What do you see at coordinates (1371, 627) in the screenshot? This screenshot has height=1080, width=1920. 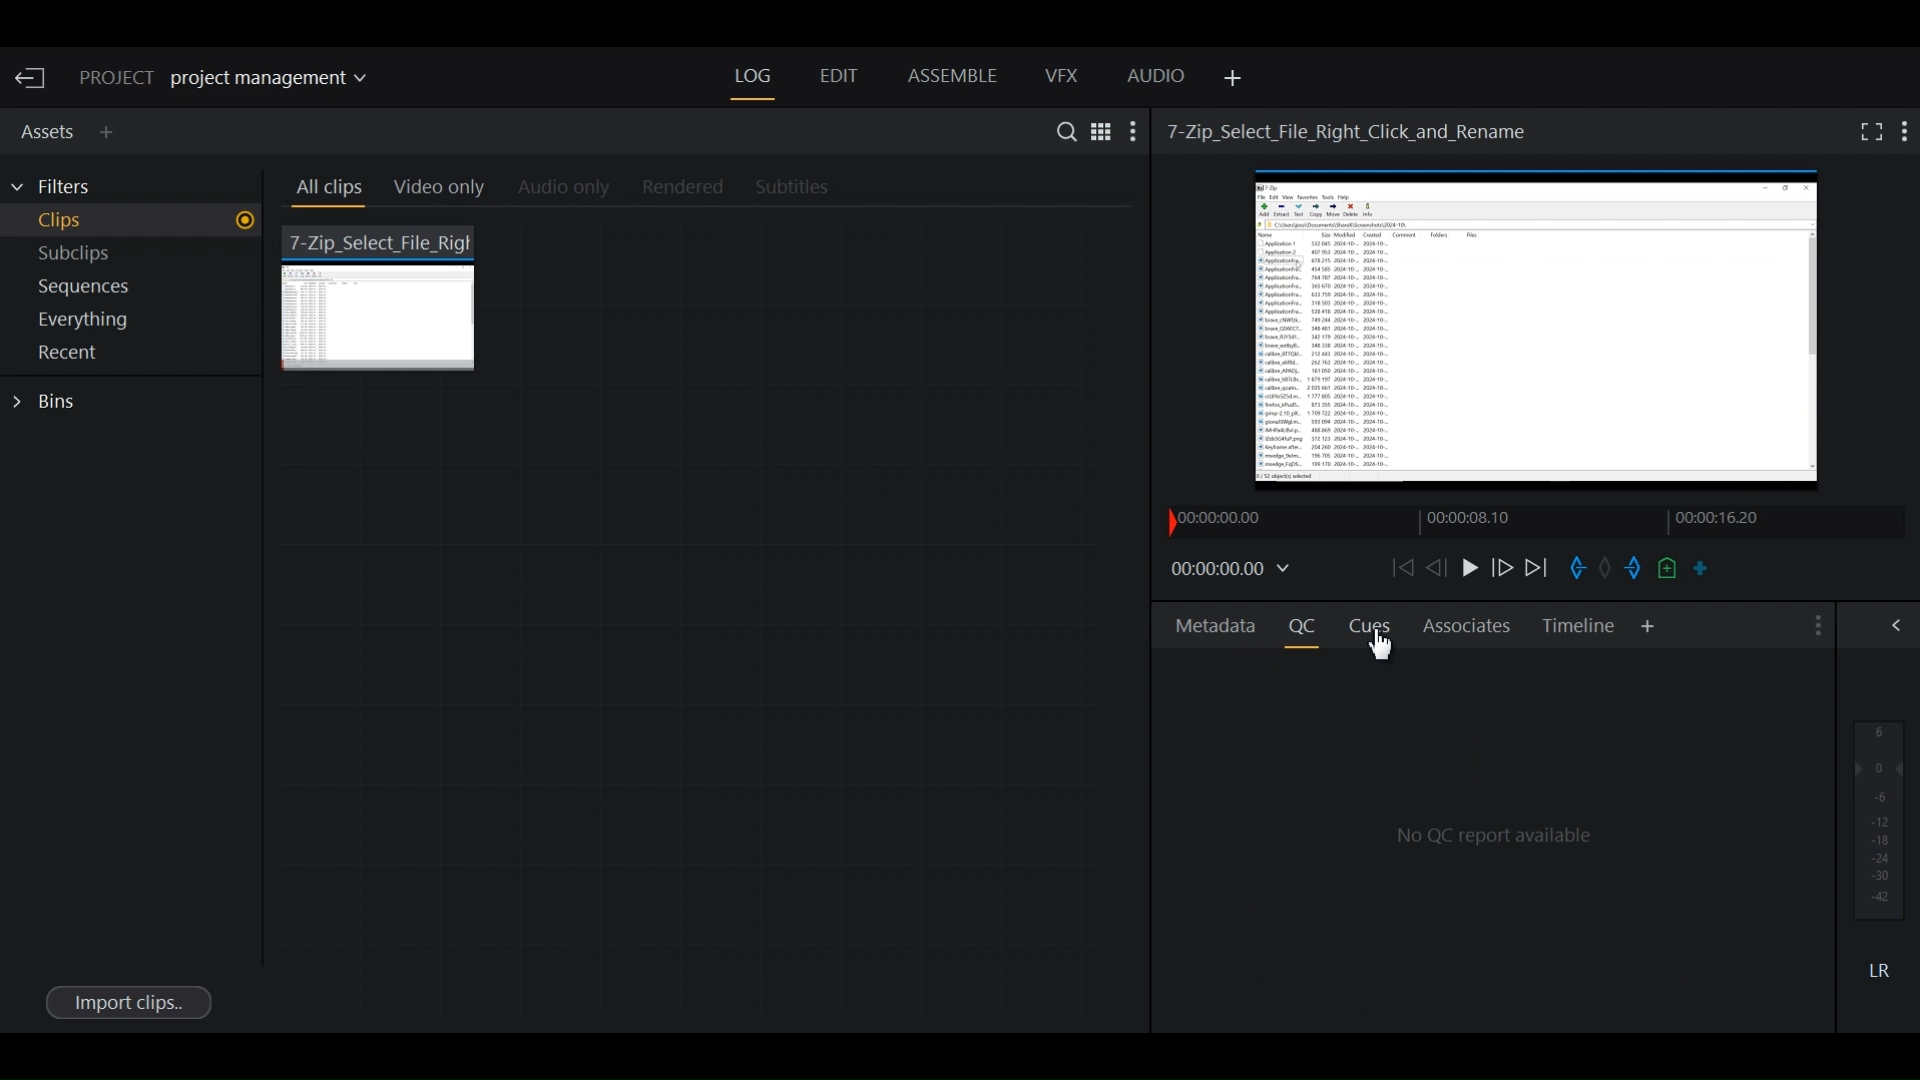 I see `Cues` at bounding box center [1371, 627].